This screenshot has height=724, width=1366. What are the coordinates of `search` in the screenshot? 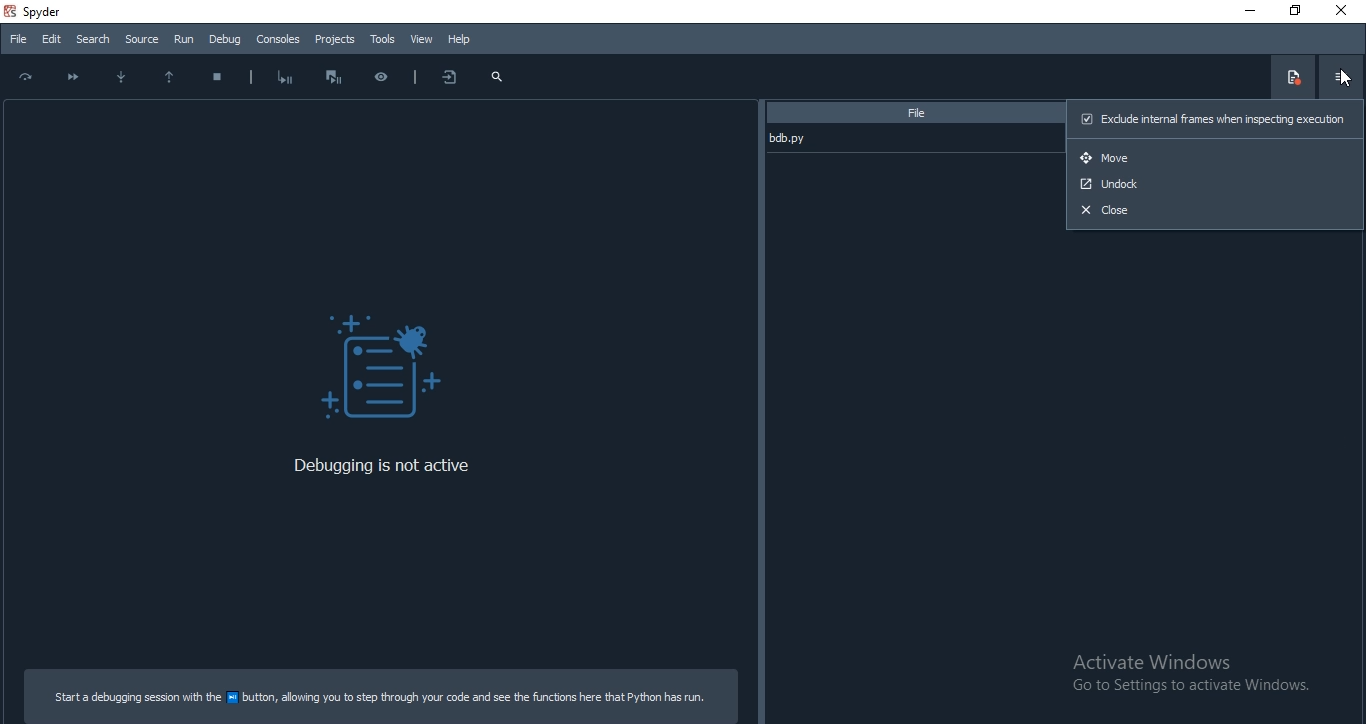 It's located at (498, 77).